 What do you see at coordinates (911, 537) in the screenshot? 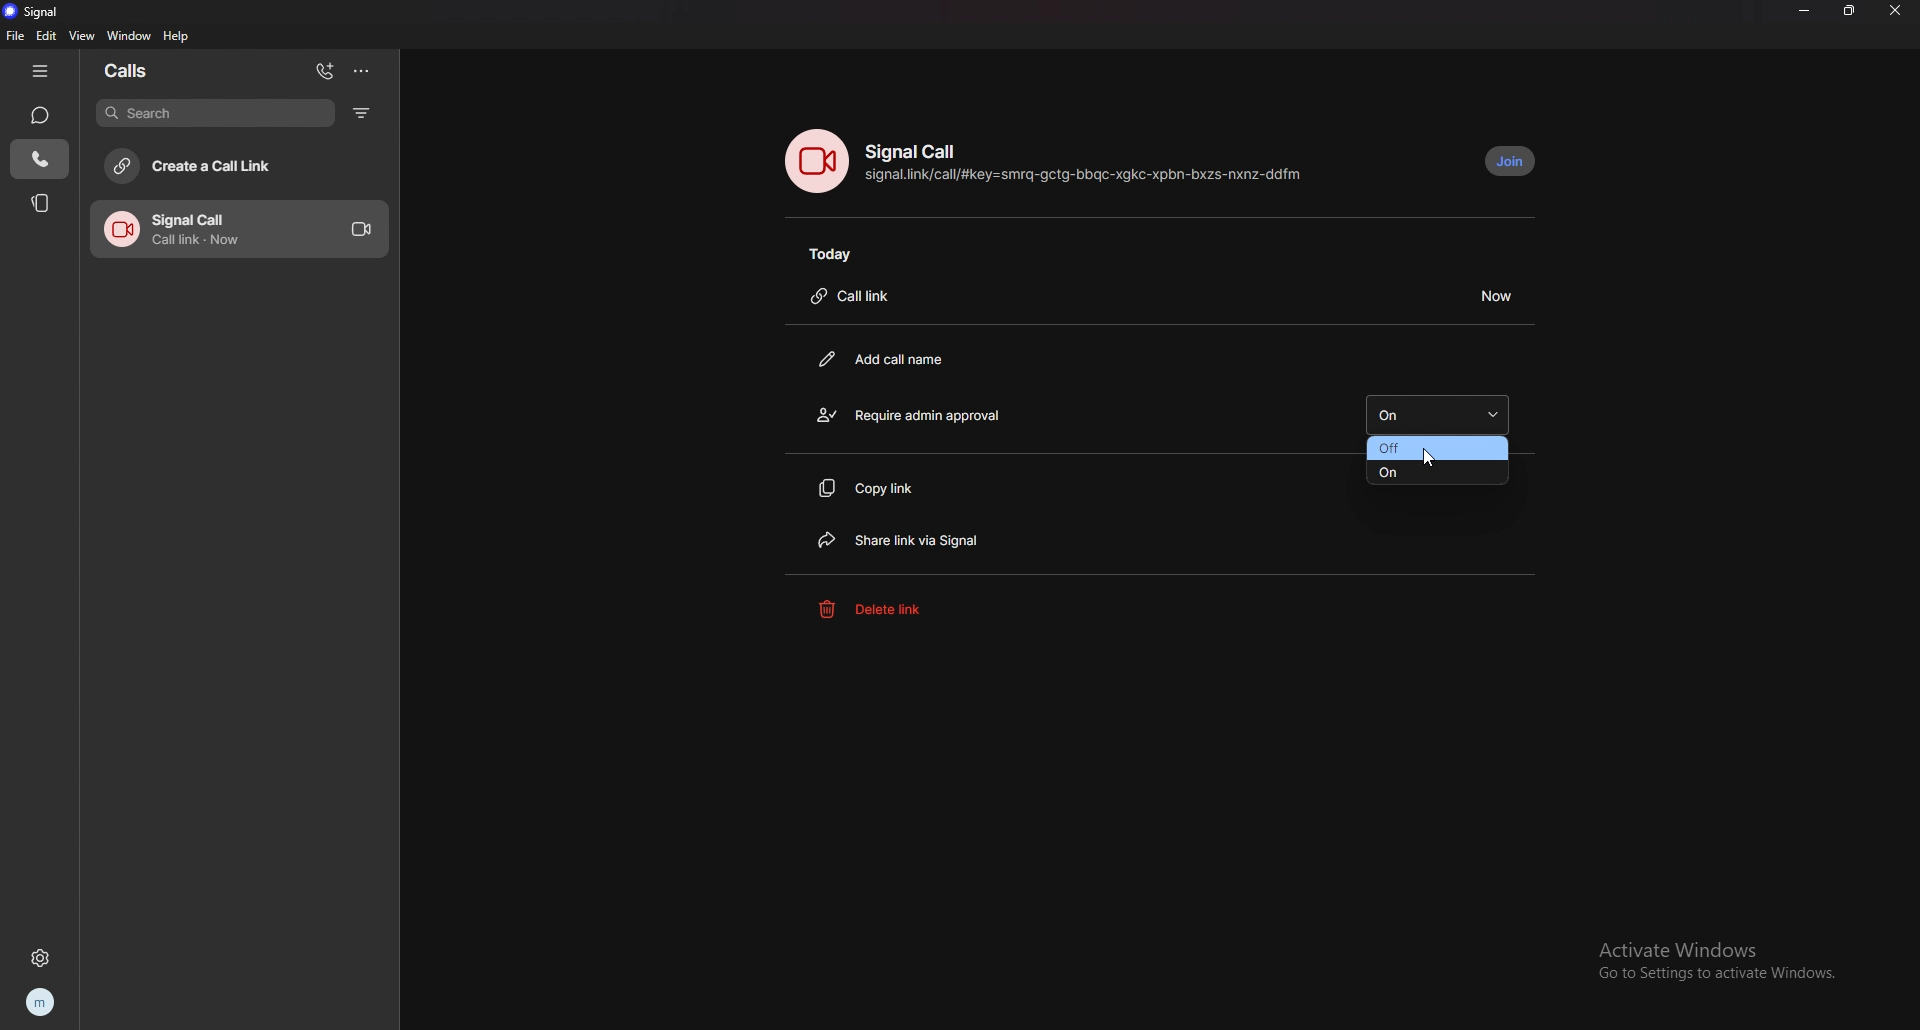
I see `share link via signal` at bounding box center [911, 537].